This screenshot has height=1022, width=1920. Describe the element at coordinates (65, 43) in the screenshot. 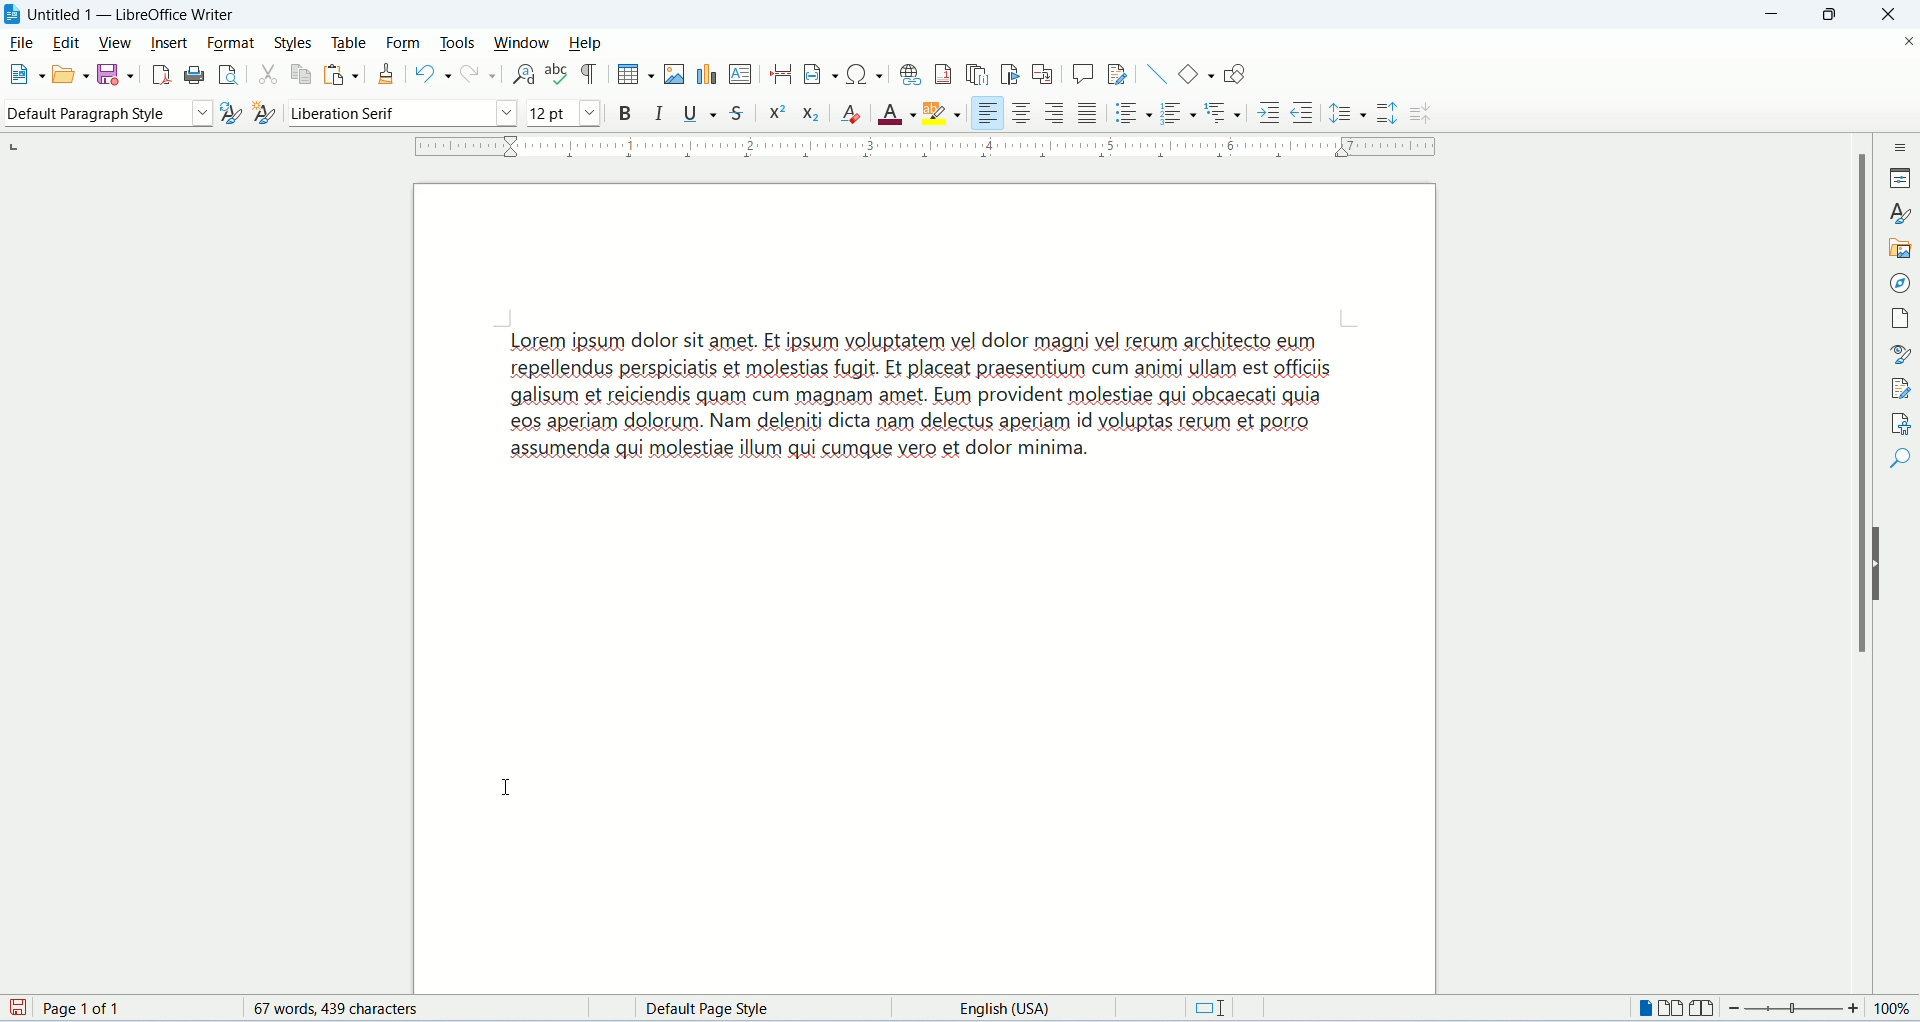

I see `edit` at that location.